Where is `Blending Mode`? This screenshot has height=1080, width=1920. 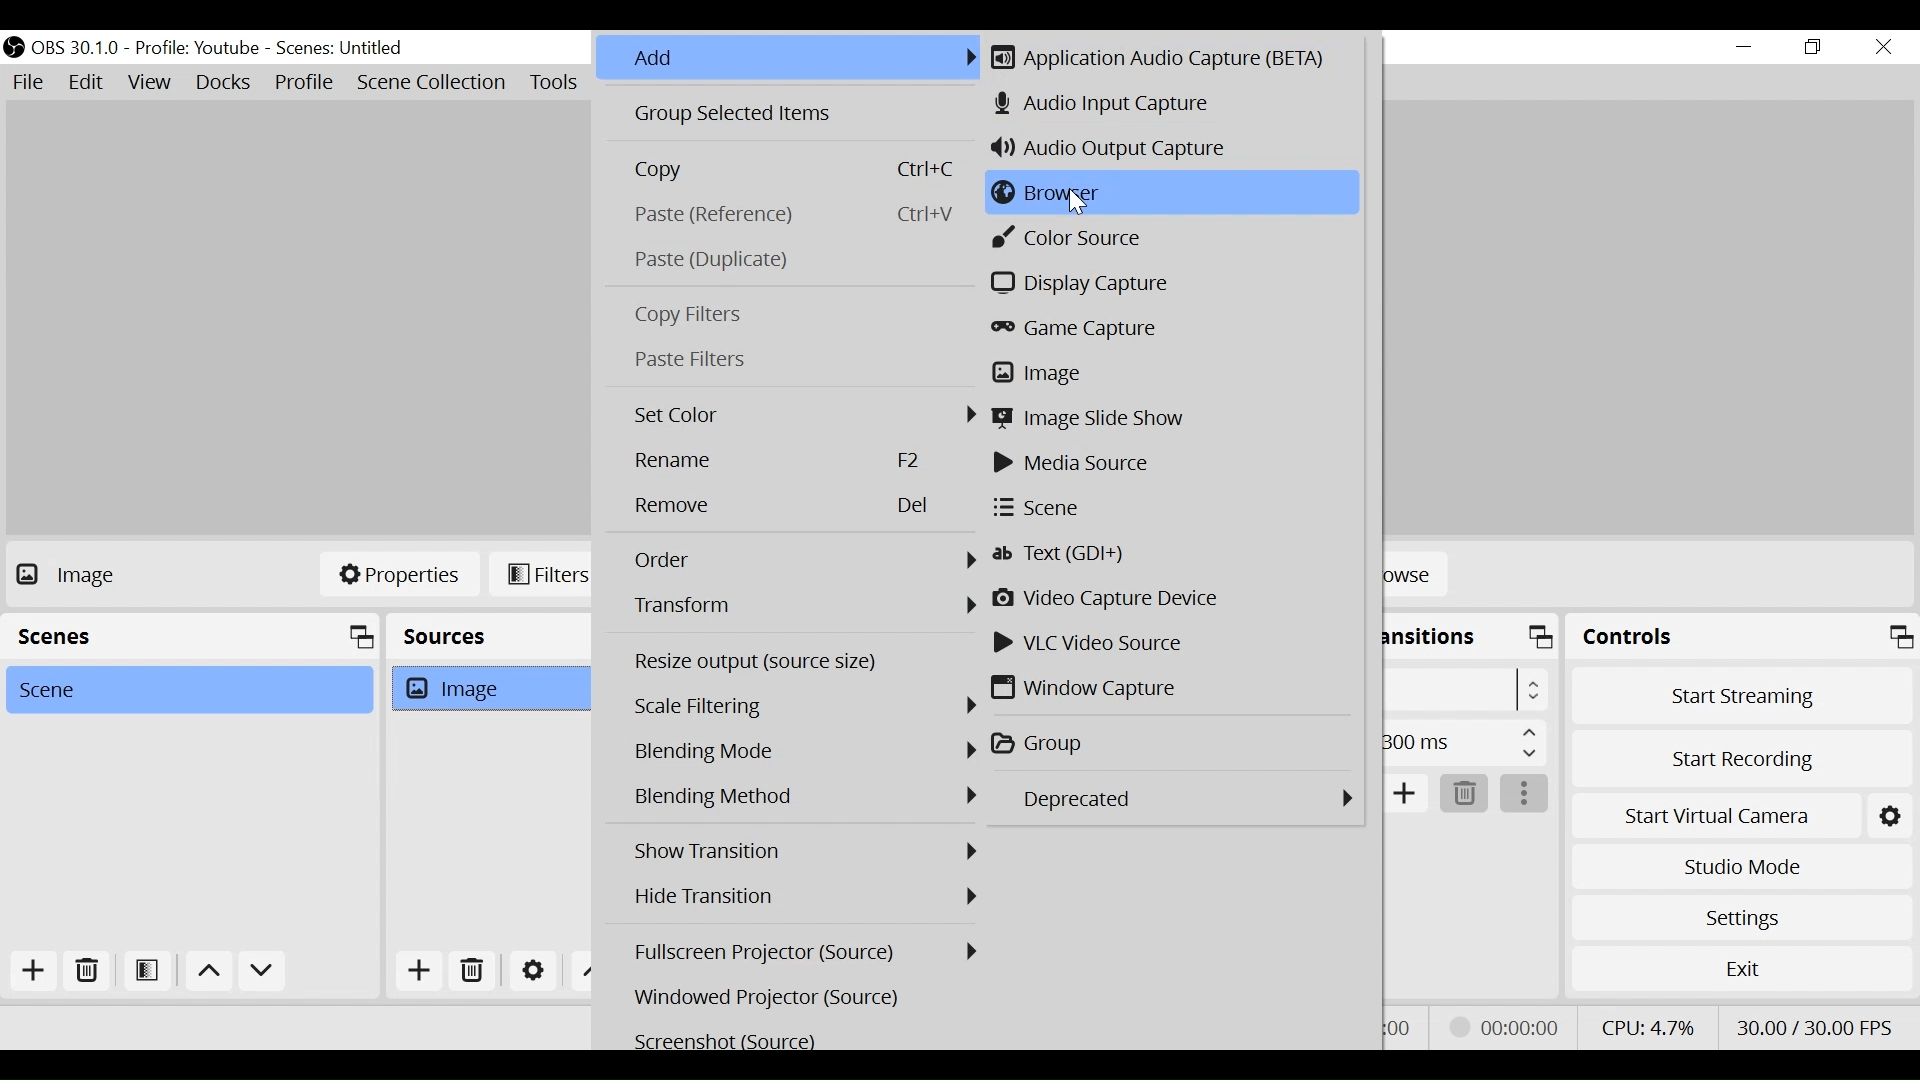
Blending Mode is located at coordinates (811, 752).